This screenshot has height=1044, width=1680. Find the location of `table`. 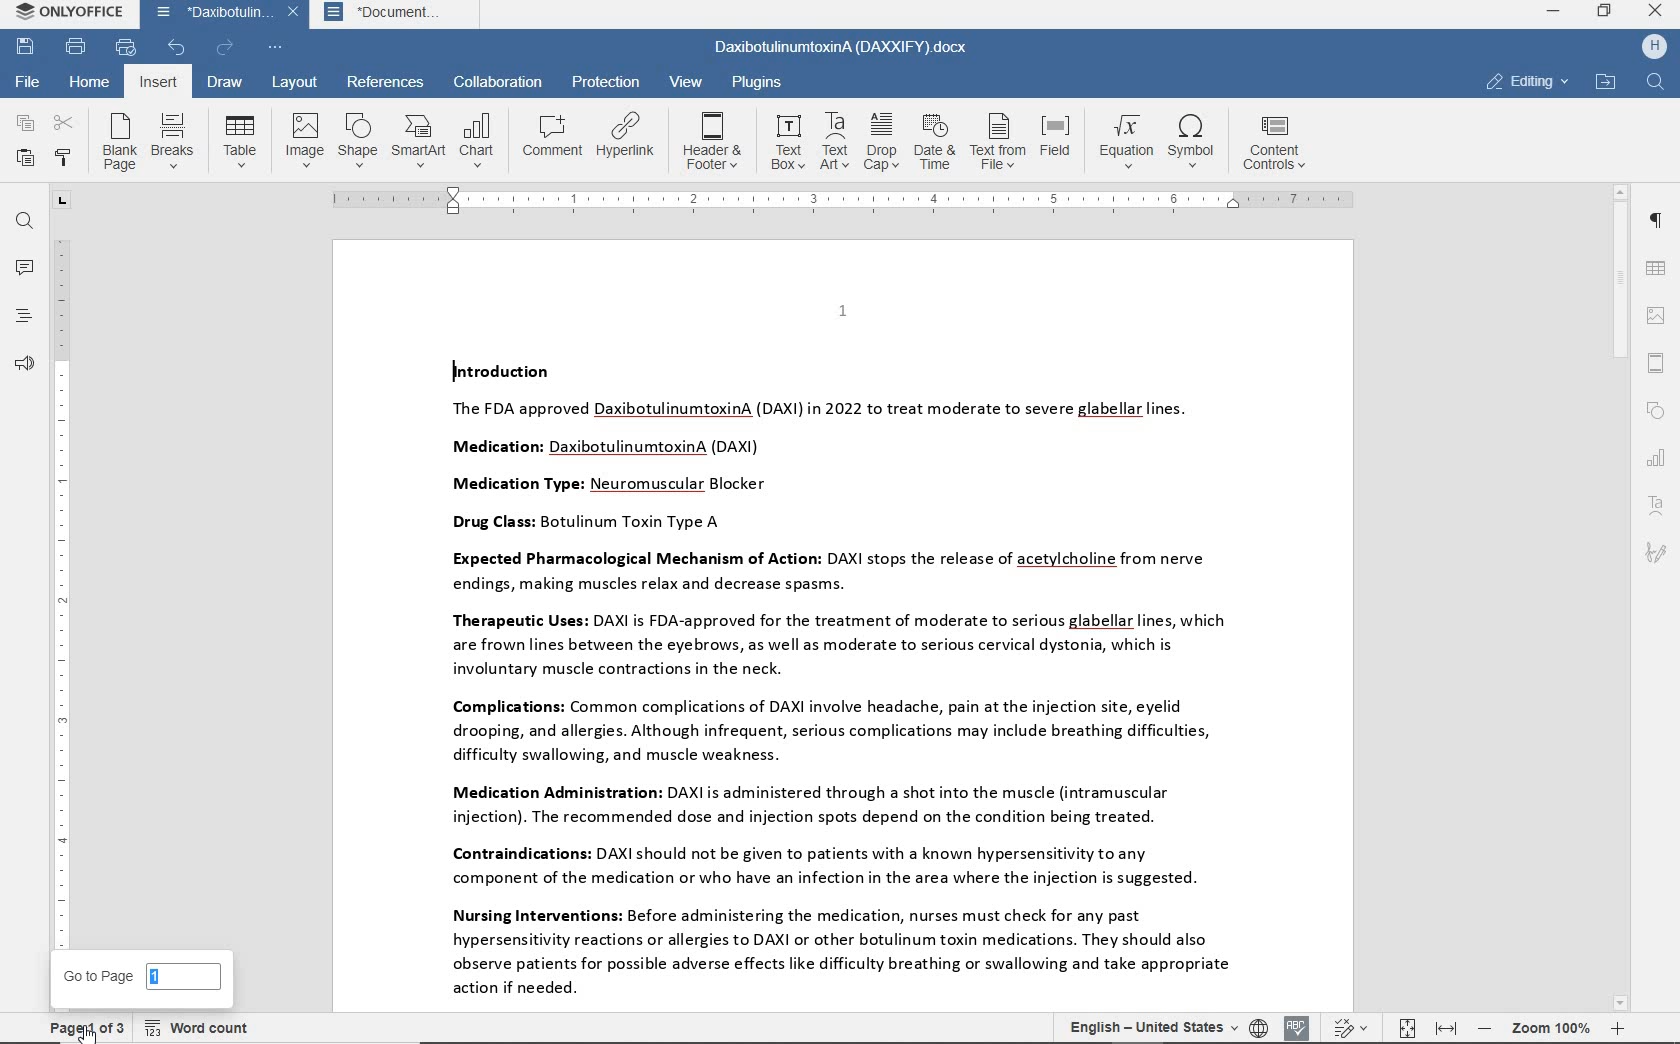

table is located at coordinates (239, 141).